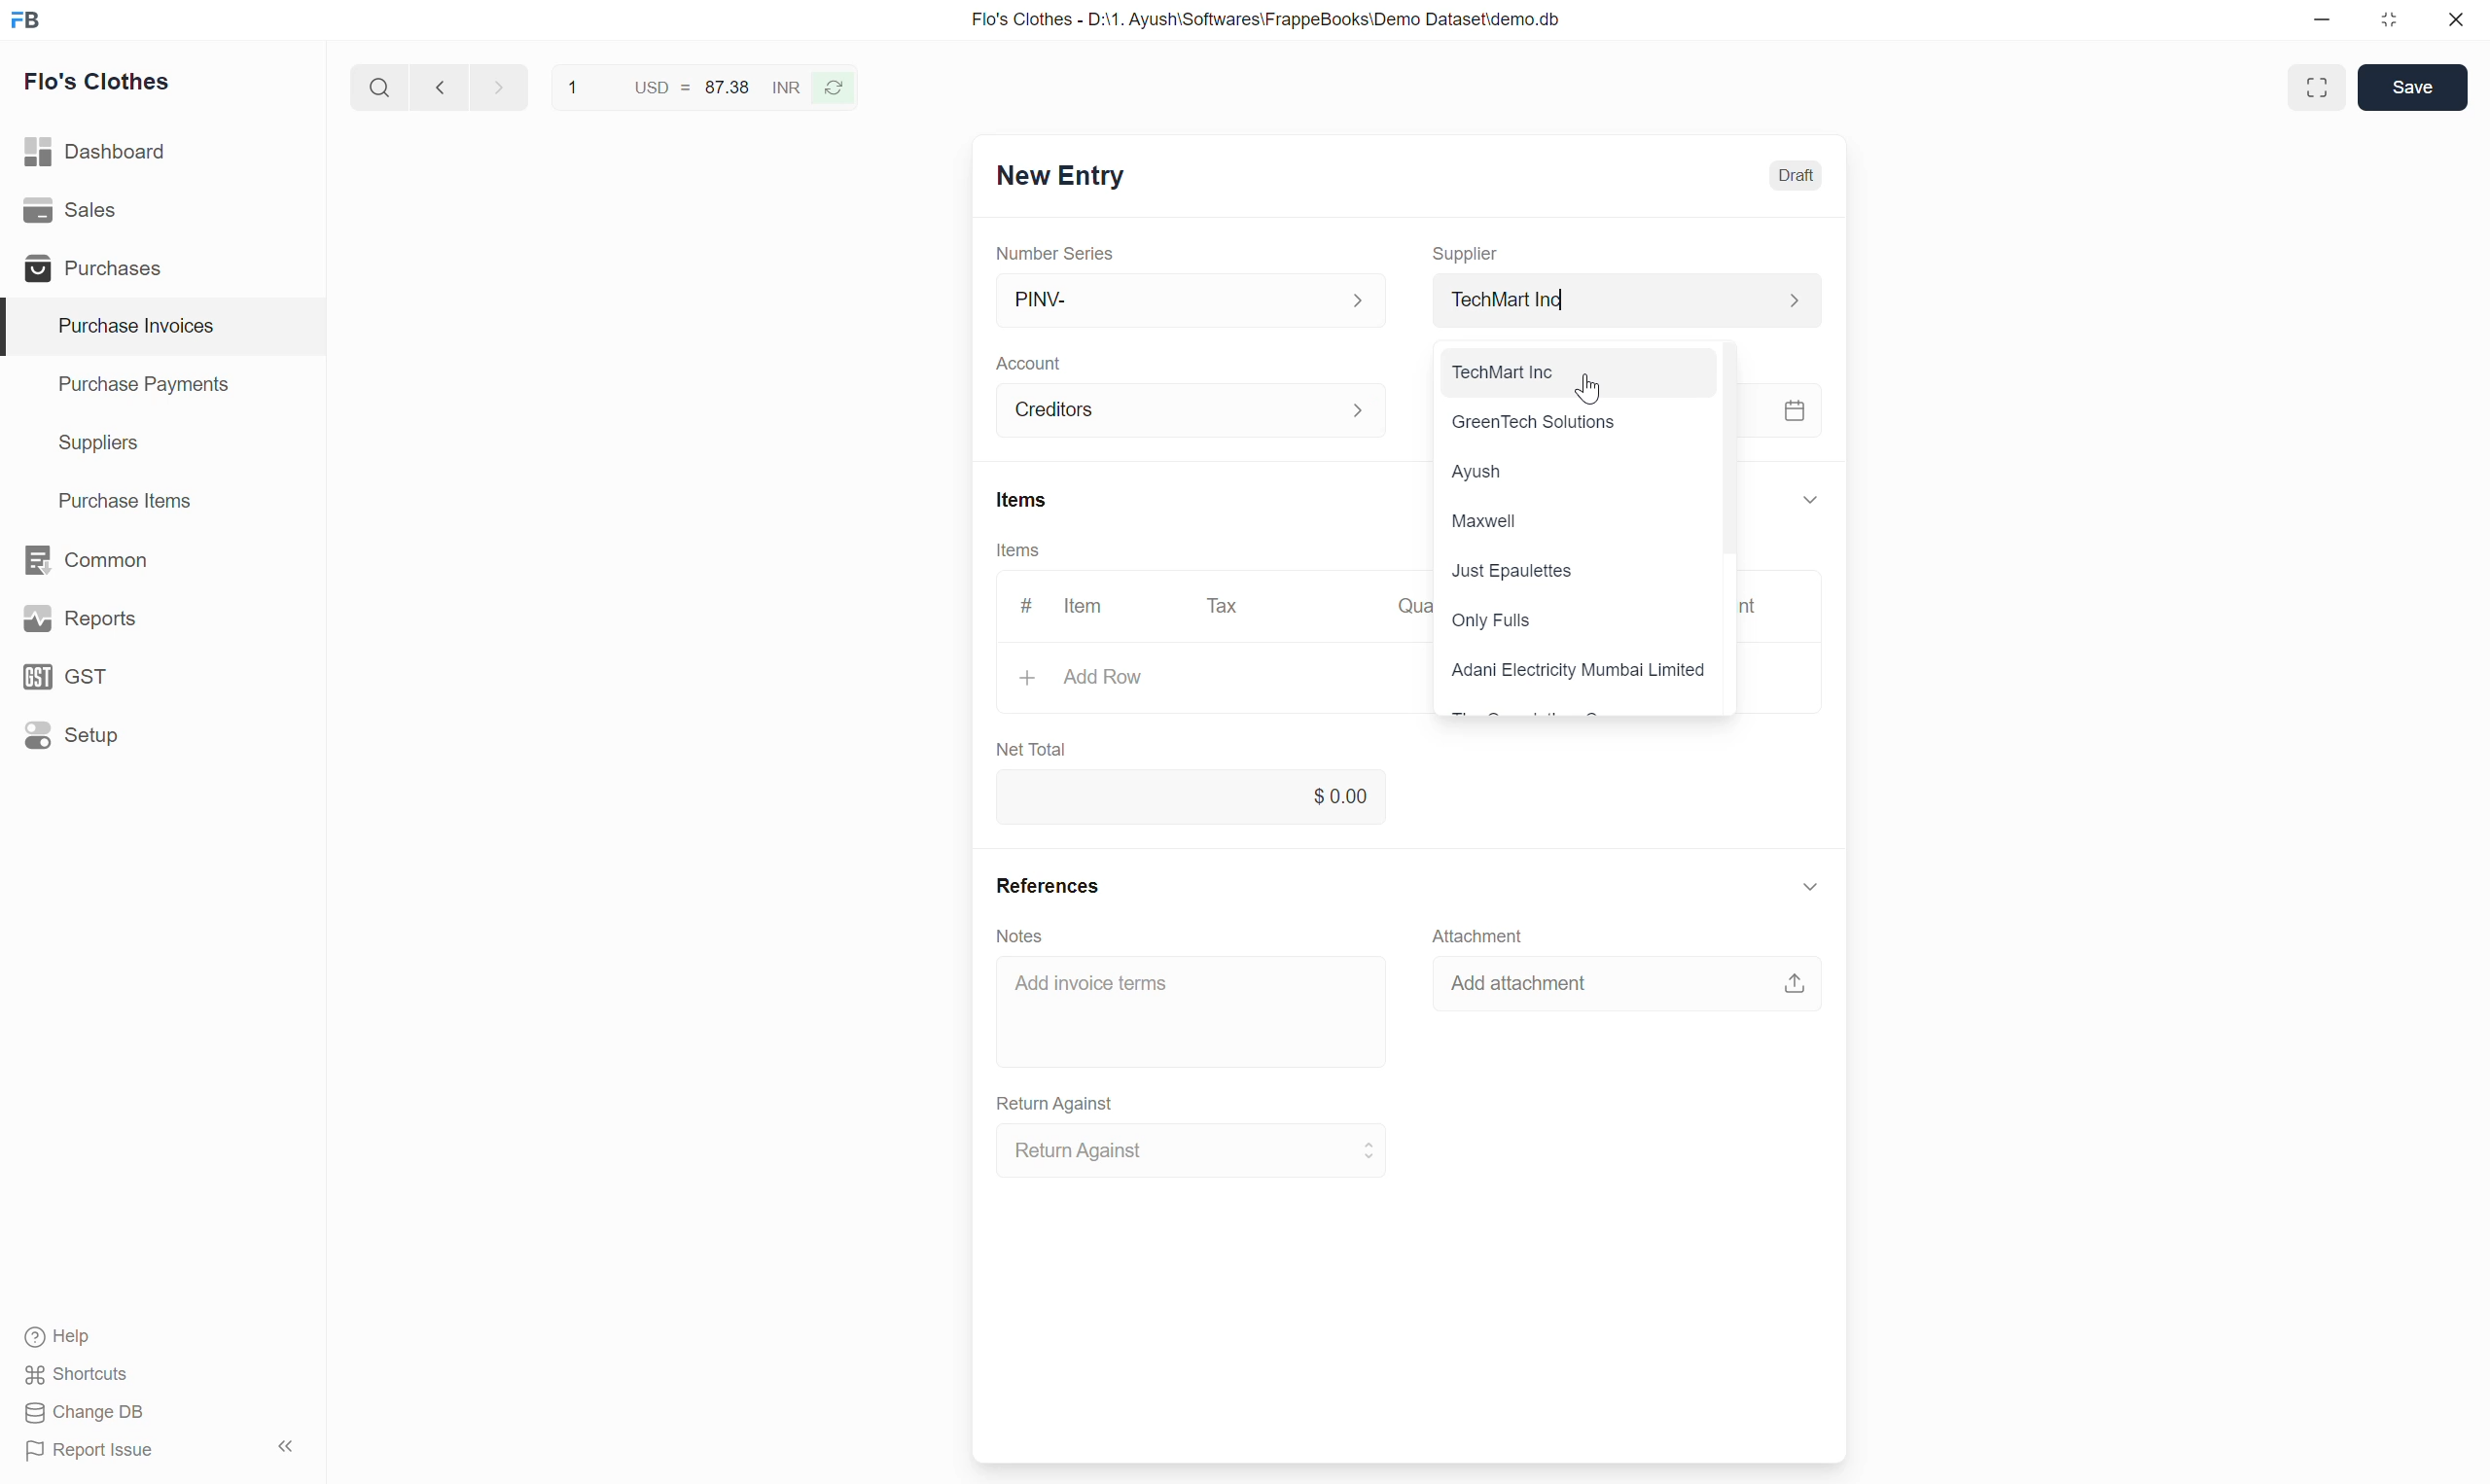  What do you see at coordinates (1029, 745) in the screenshot?
I see `Net Total` at bounding box center [1029, 745].